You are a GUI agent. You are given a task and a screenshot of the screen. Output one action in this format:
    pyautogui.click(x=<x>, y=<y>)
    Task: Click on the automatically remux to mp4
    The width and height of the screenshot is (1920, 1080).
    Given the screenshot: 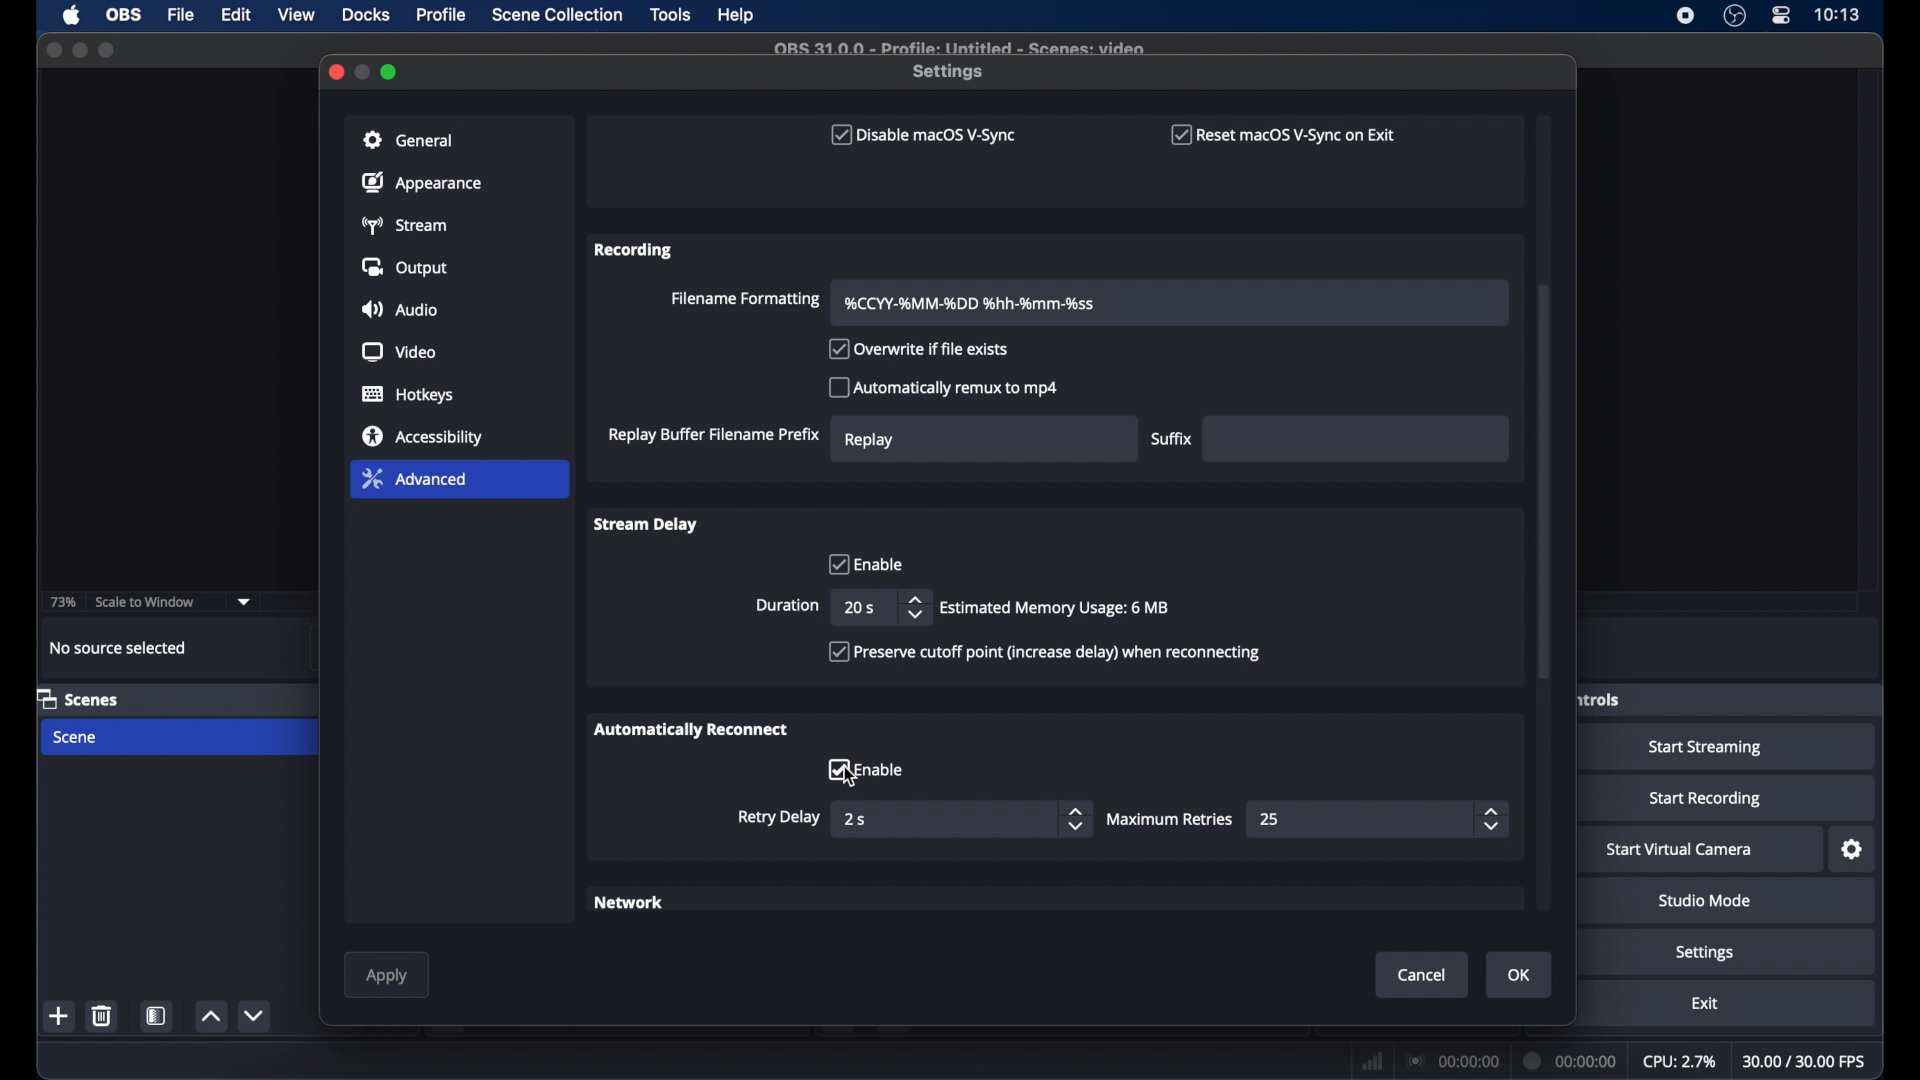 What is the action you would take?
    pyautogui.click(x=944, y=387)
    